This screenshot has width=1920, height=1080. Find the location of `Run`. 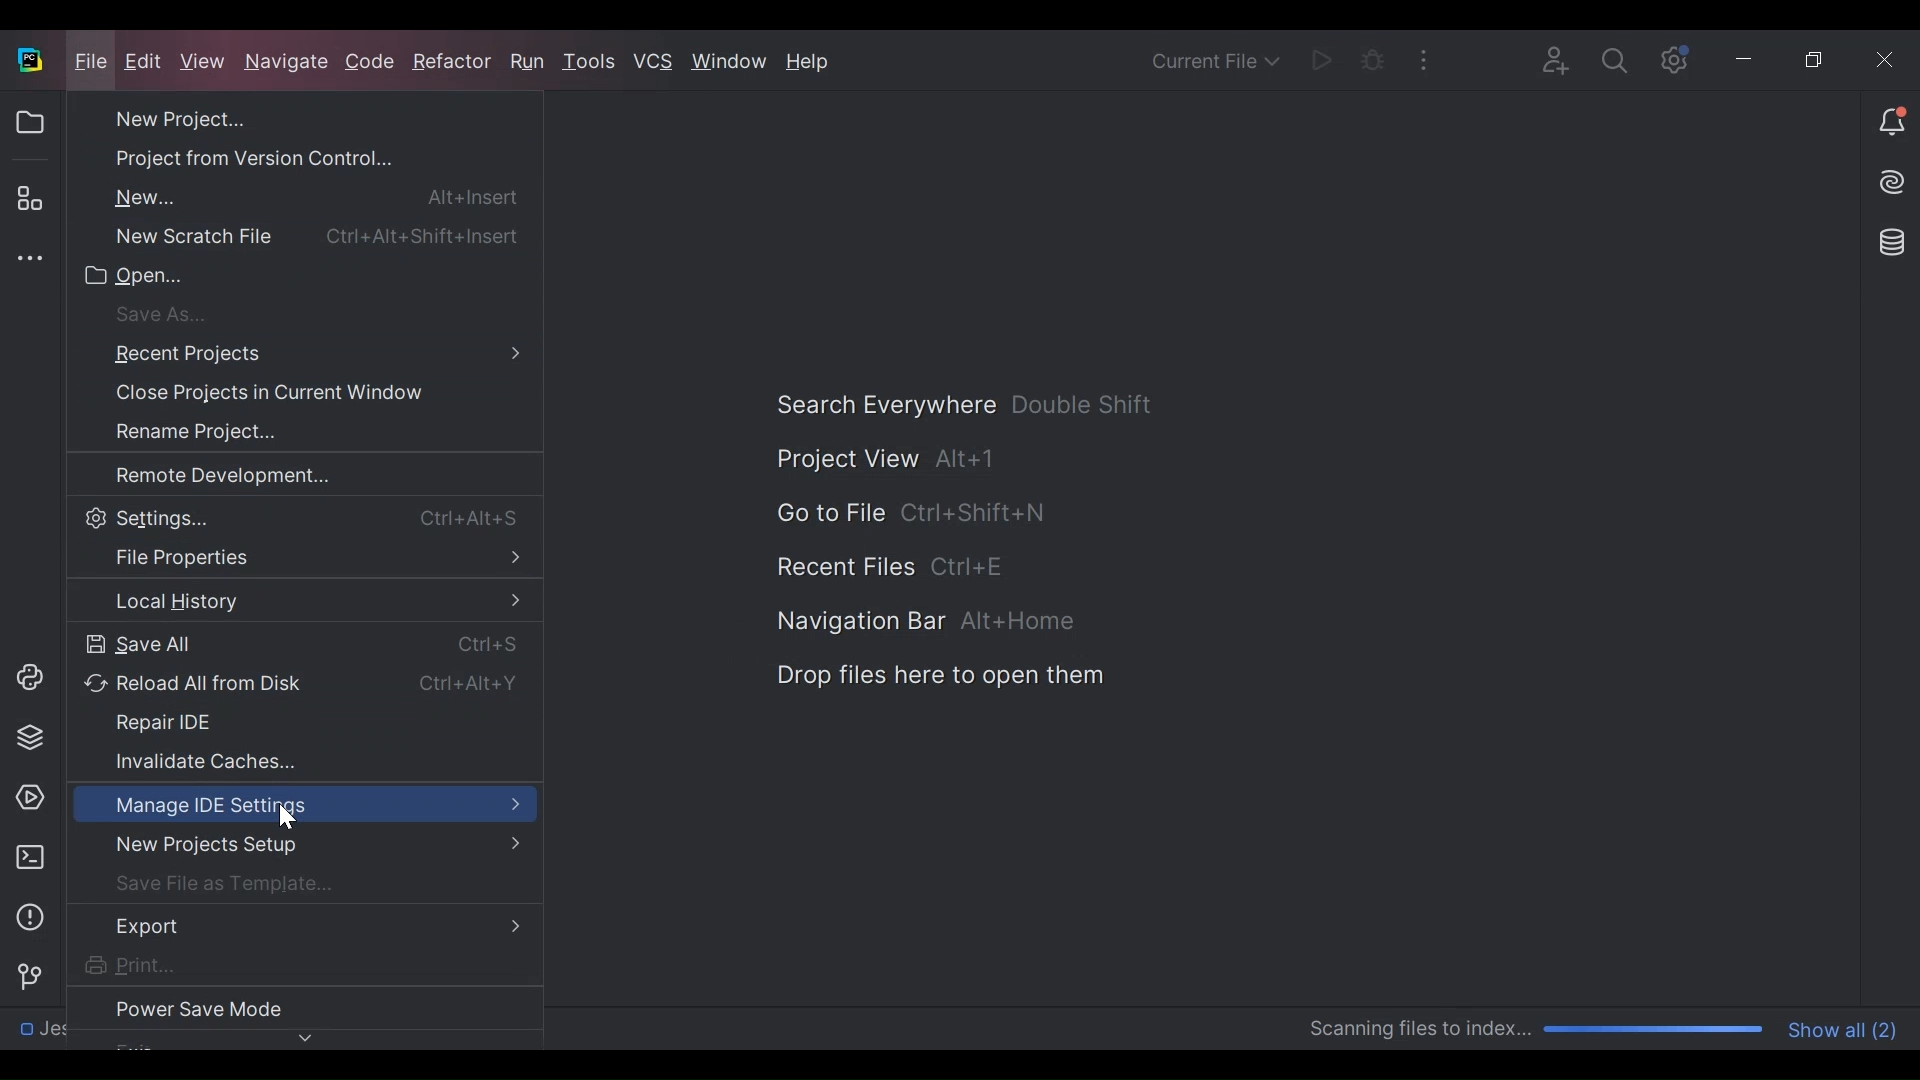

Run is located at coordinates (1320, 58).